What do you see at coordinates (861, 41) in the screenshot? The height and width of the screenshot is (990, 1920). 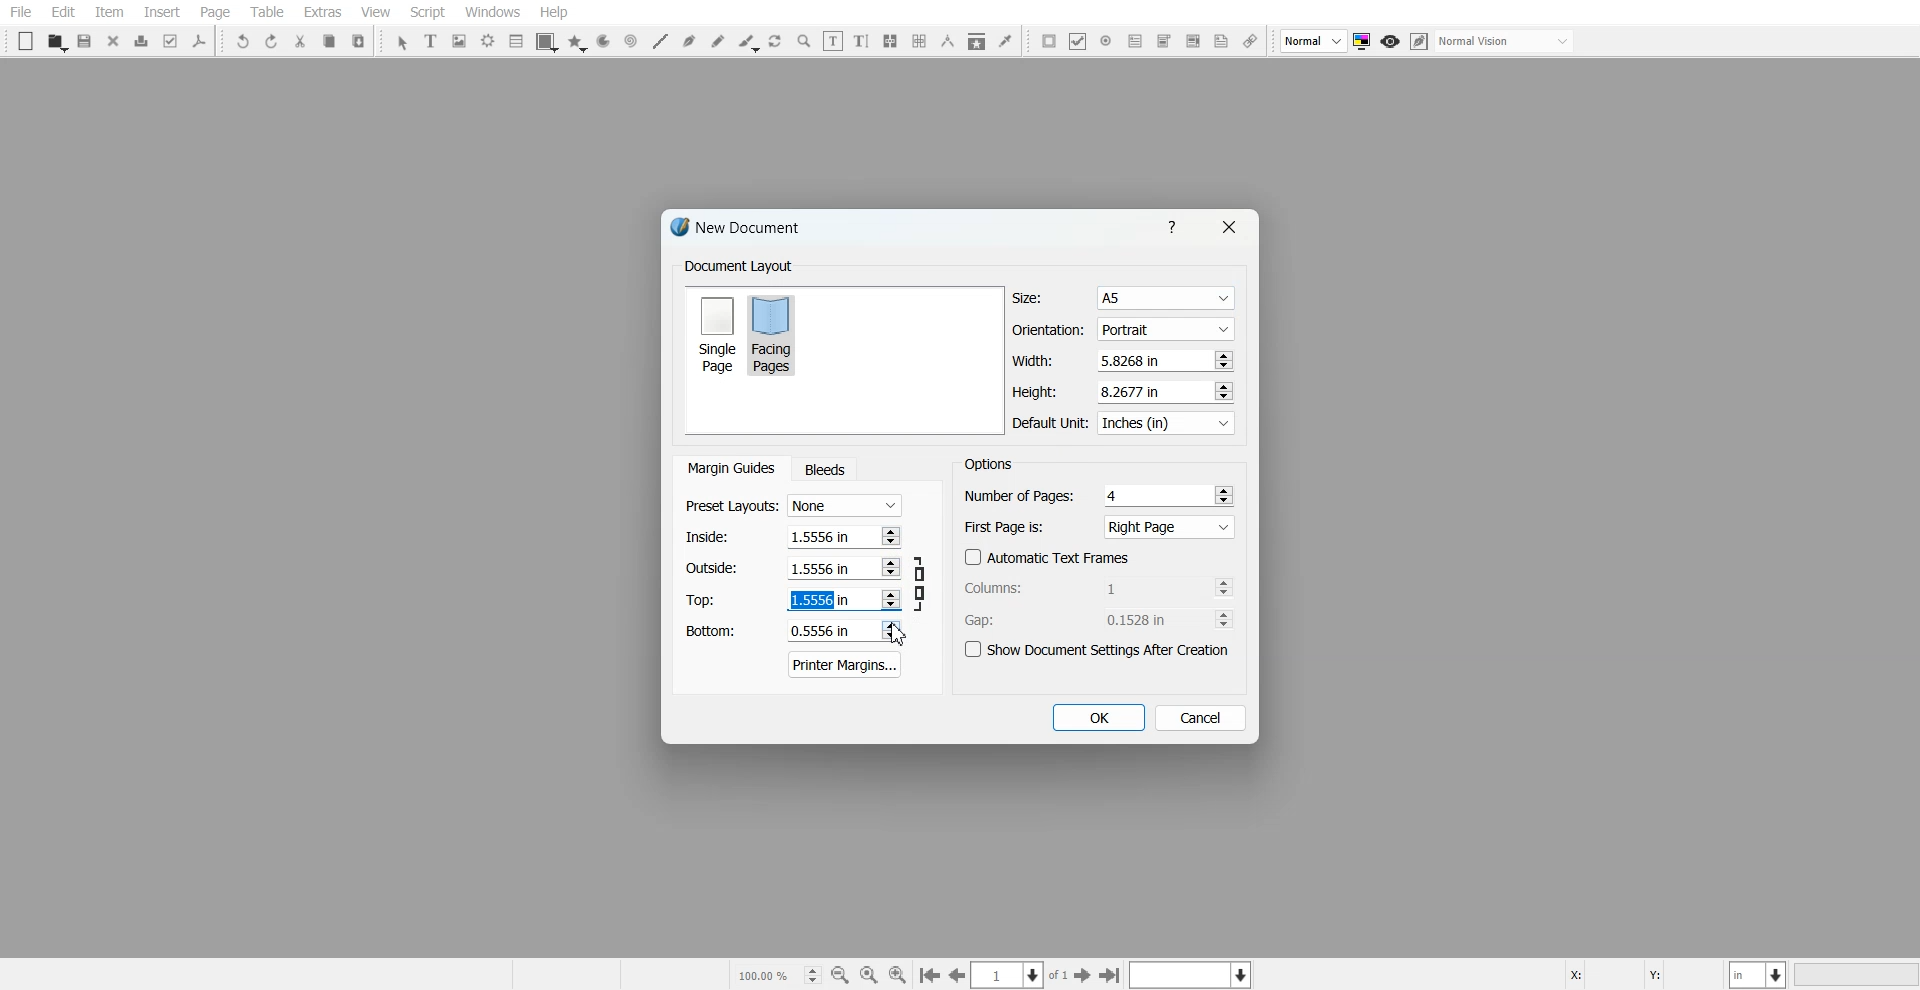 I see `Edit Text` at bounding box center [861, 41].